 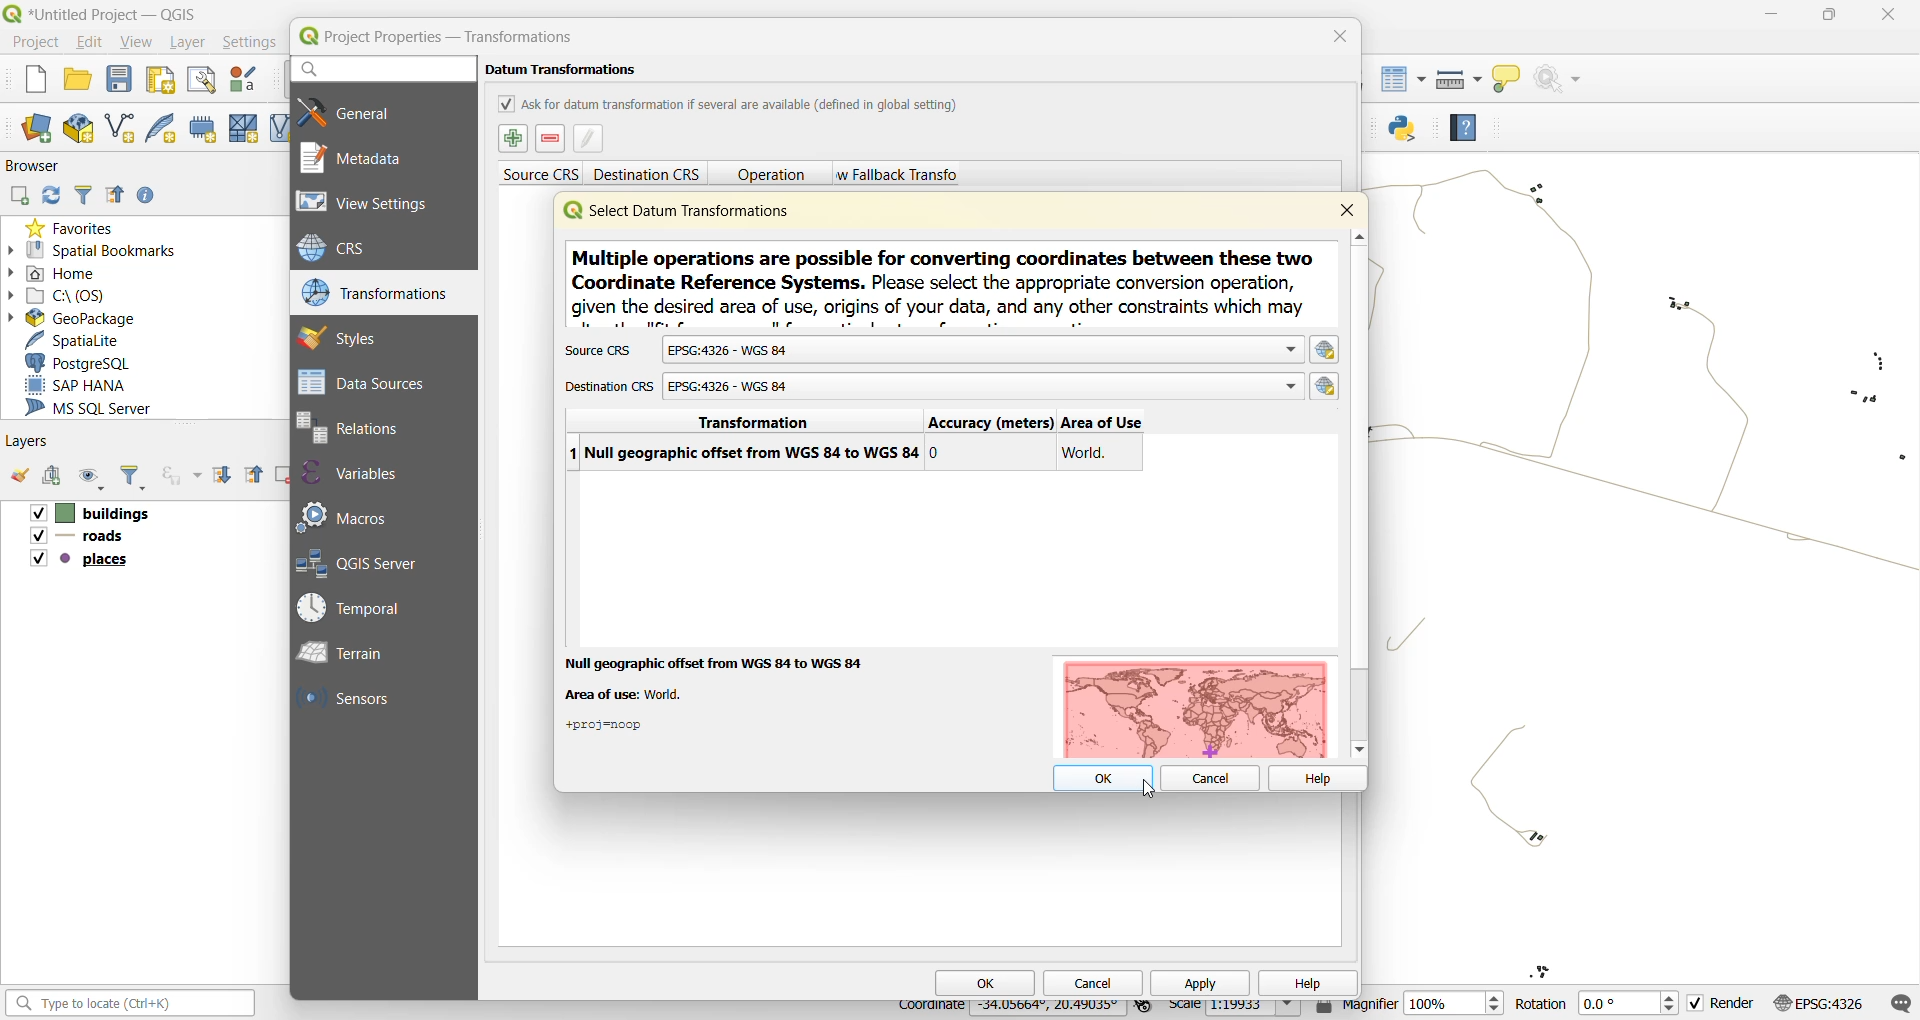 What do you see at coordinates (723, 660) in the screenshot?
I see `null geographic offset` at bounding box center [723, 660].